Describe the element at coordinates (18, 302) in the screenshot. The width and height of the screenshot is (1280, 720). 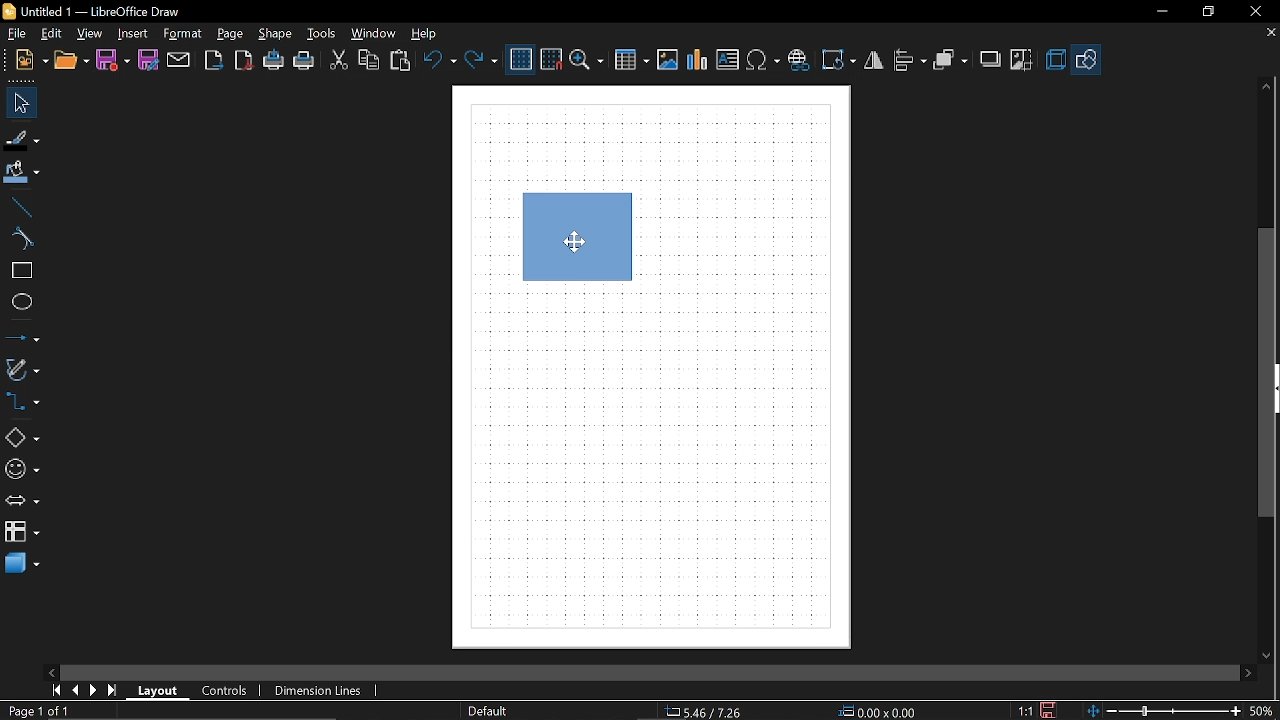
I see `Ellipse` at that location.